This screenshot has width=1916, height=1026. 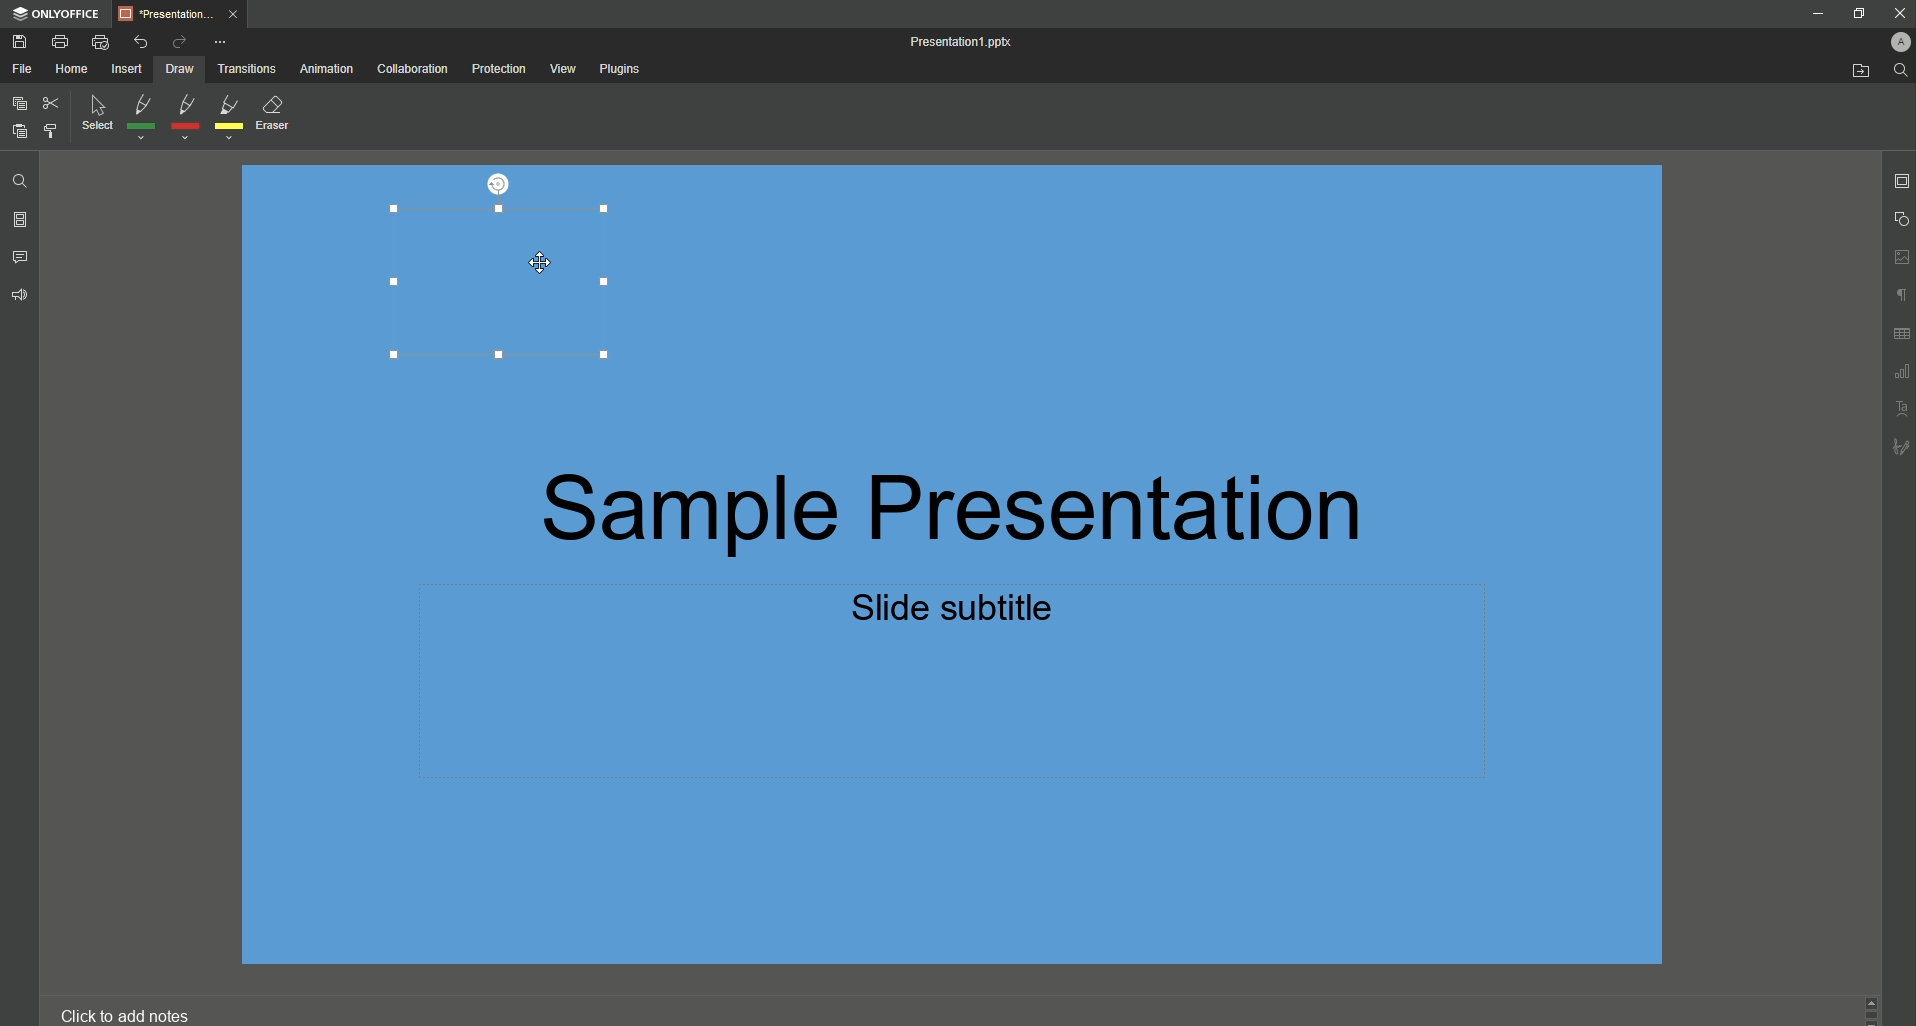 I want to click on Open From Fil, so click(x=1863, y=73).